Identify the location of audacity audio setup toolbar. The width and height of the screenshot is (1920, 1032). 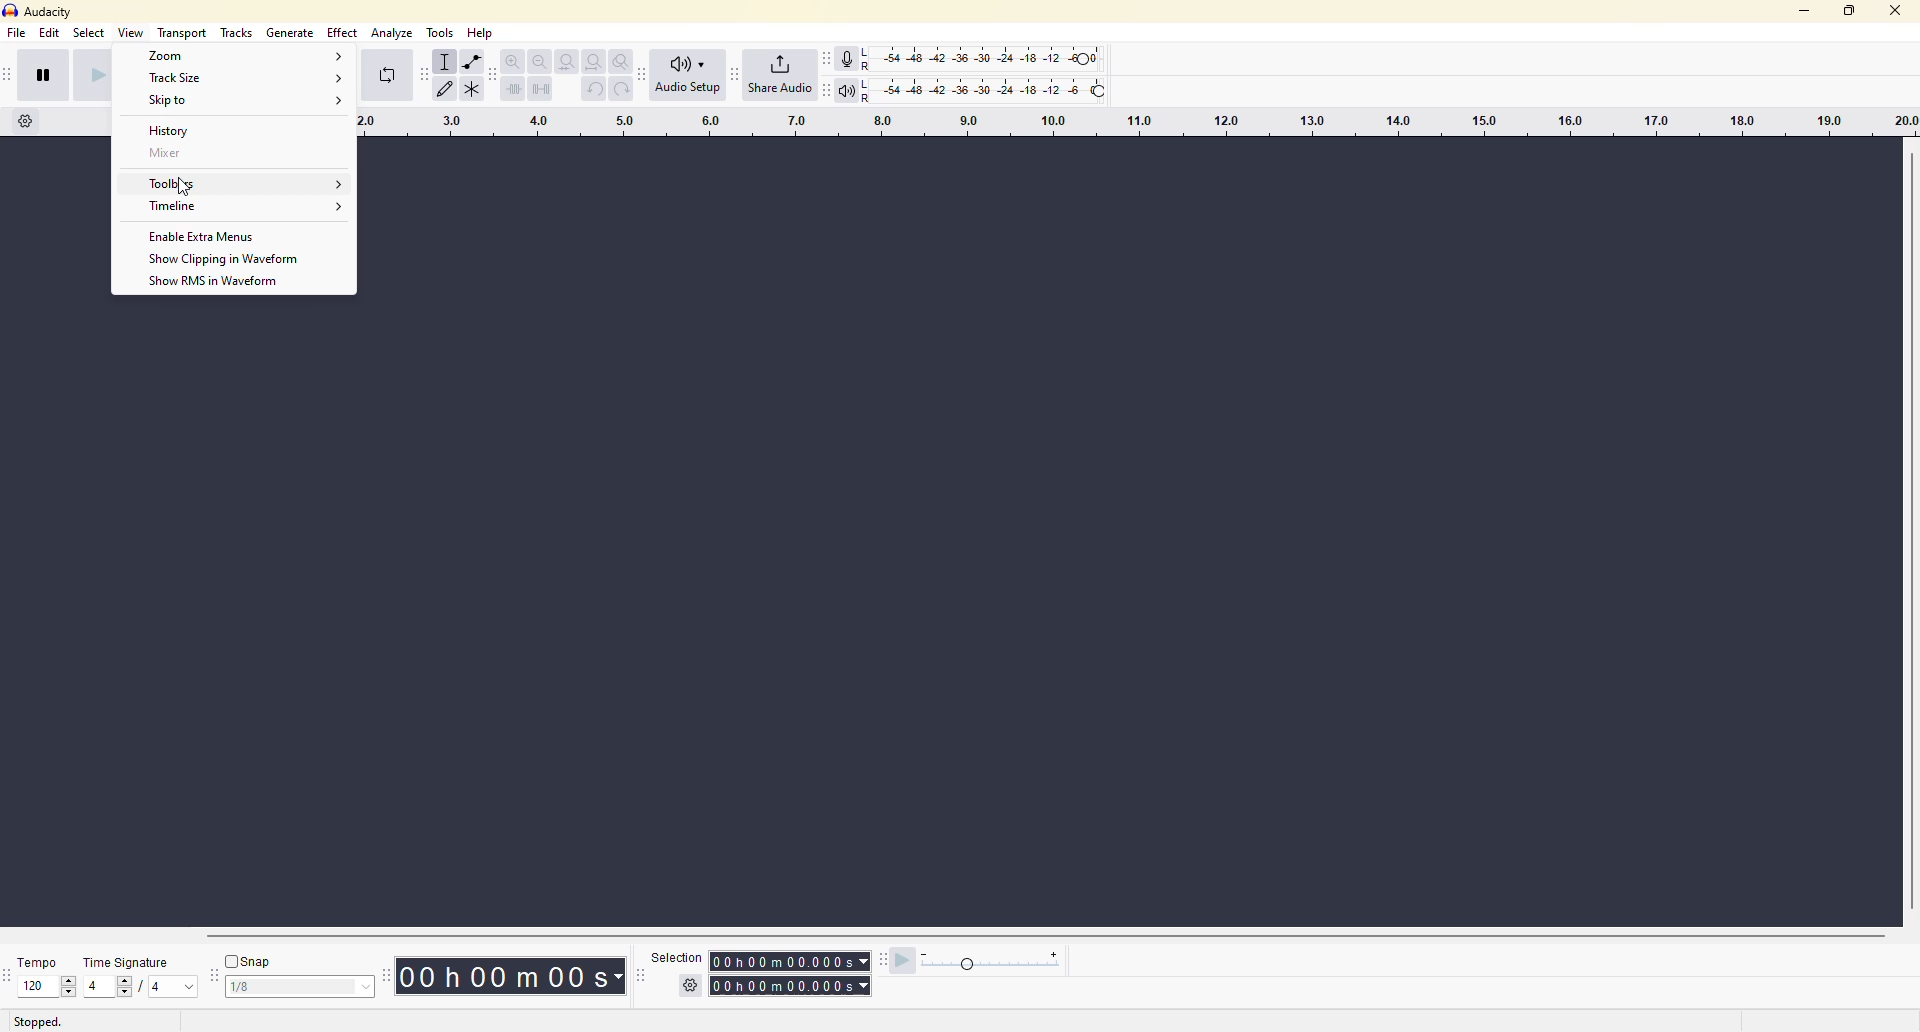
(644, 74).